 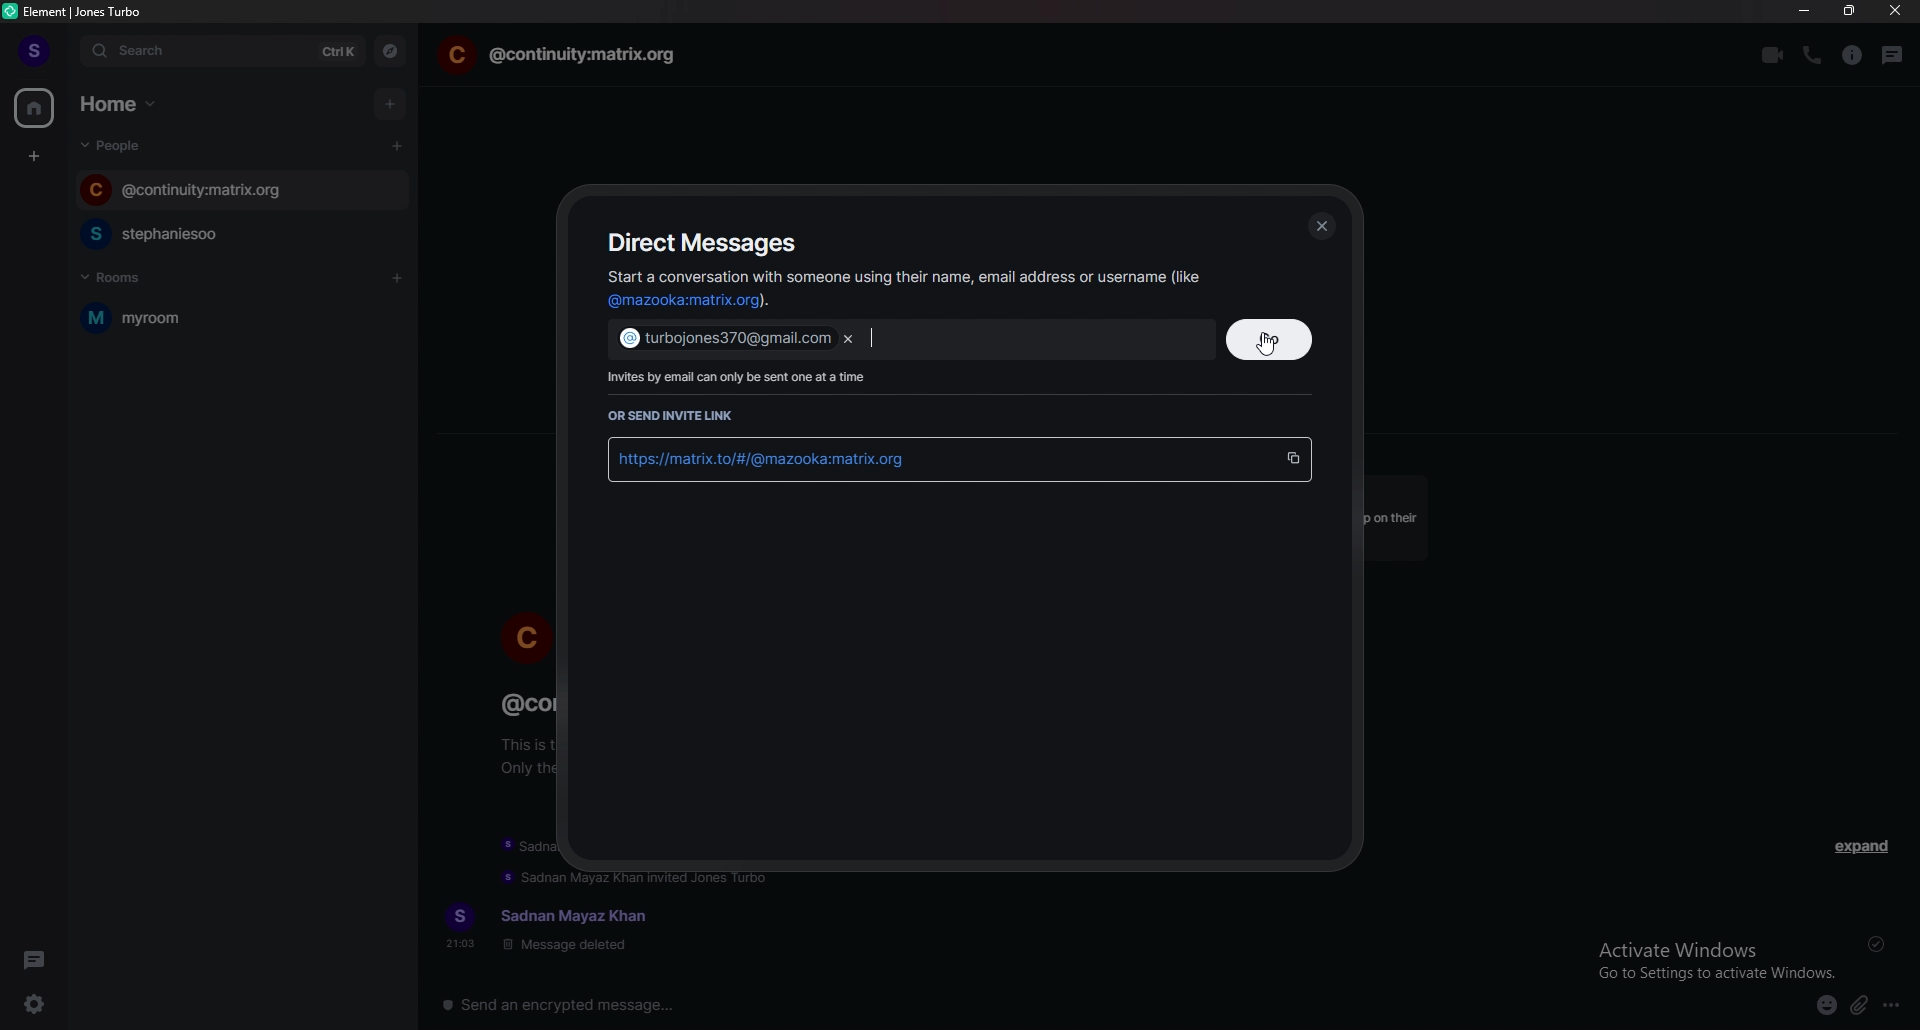 I want to click on element, so click(x=82, y=11).